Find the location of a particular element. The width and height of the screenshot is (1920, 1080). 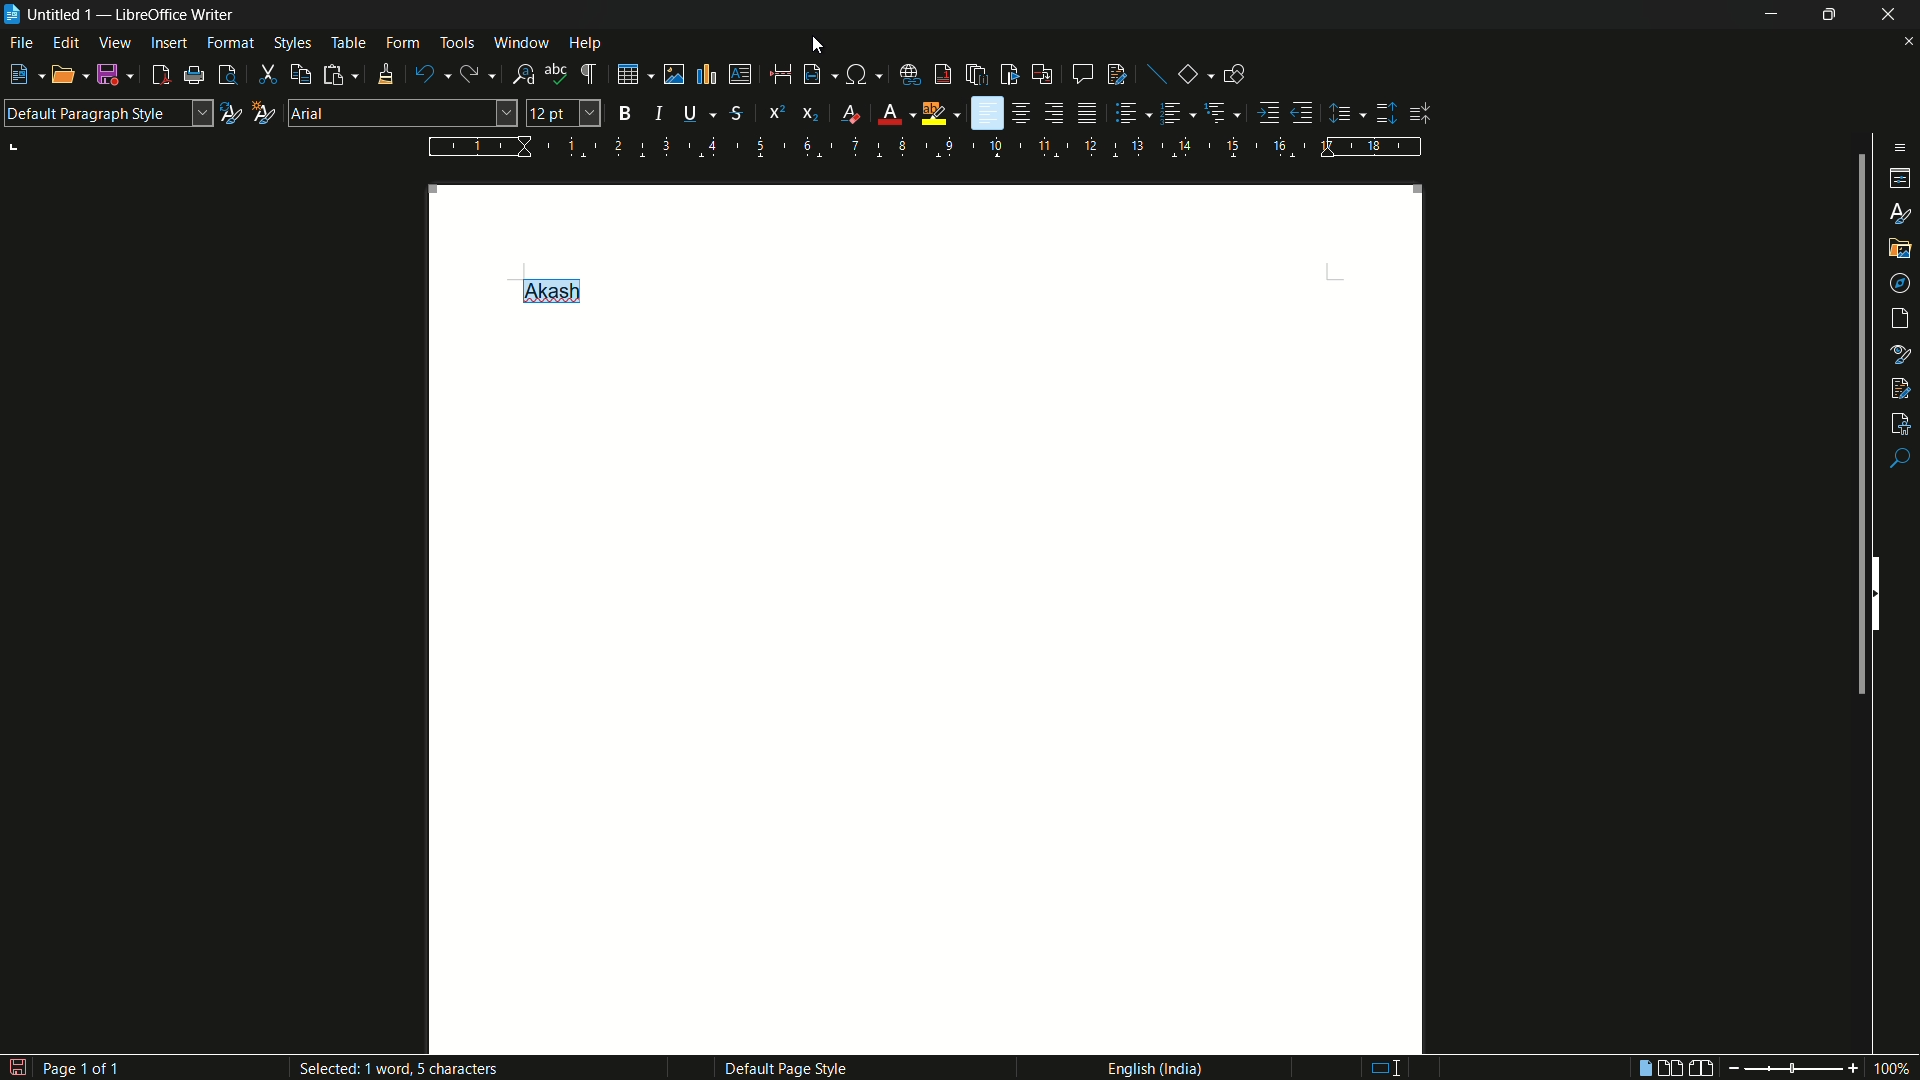

insert table is located at coordinates (628, 74).